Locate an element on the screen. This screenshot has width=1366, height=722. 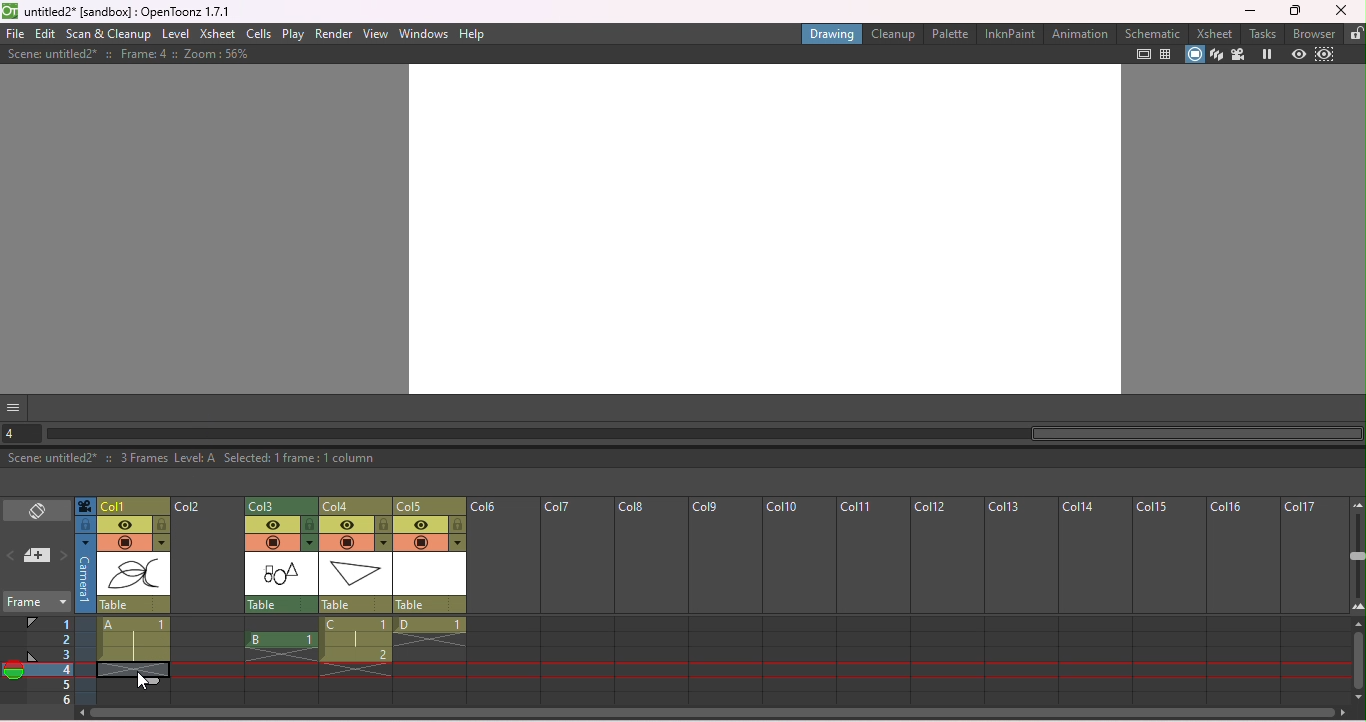
Safe area is located at coordinates (1144, 54).